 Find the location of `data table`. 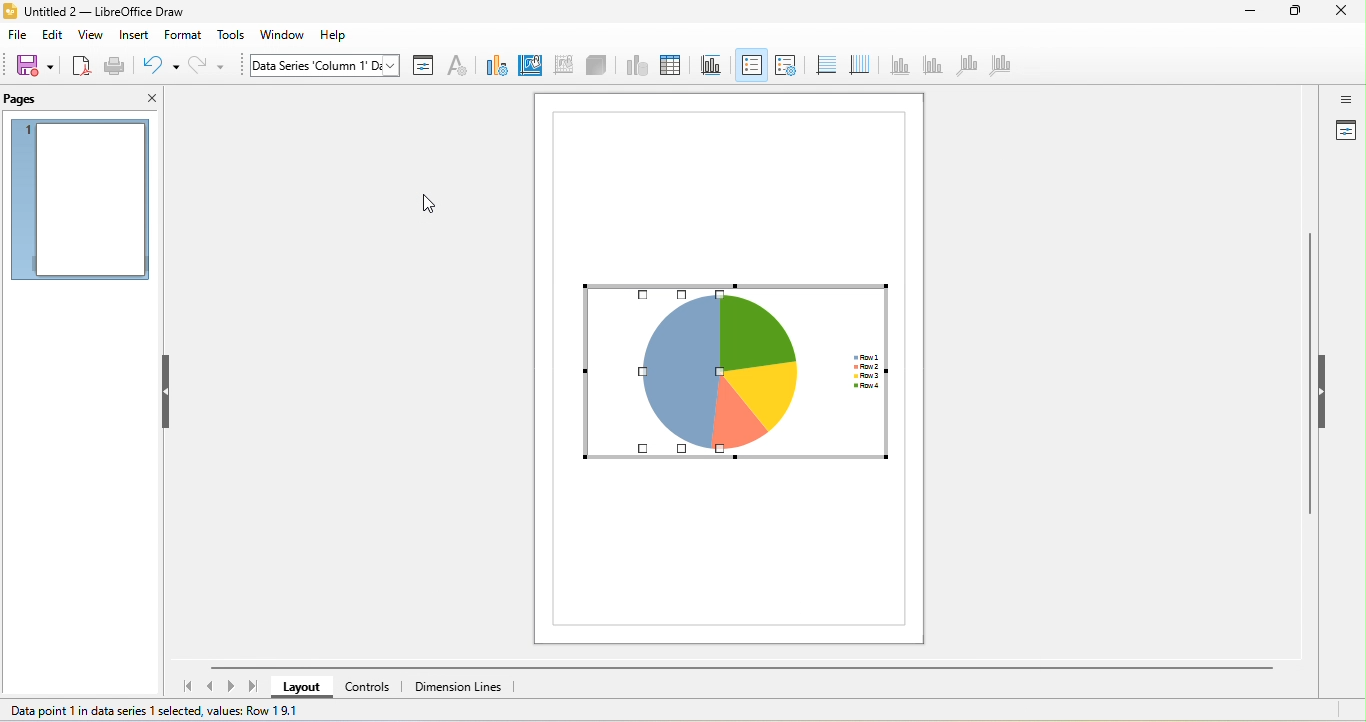

data table is located at coordinates (669, 66).